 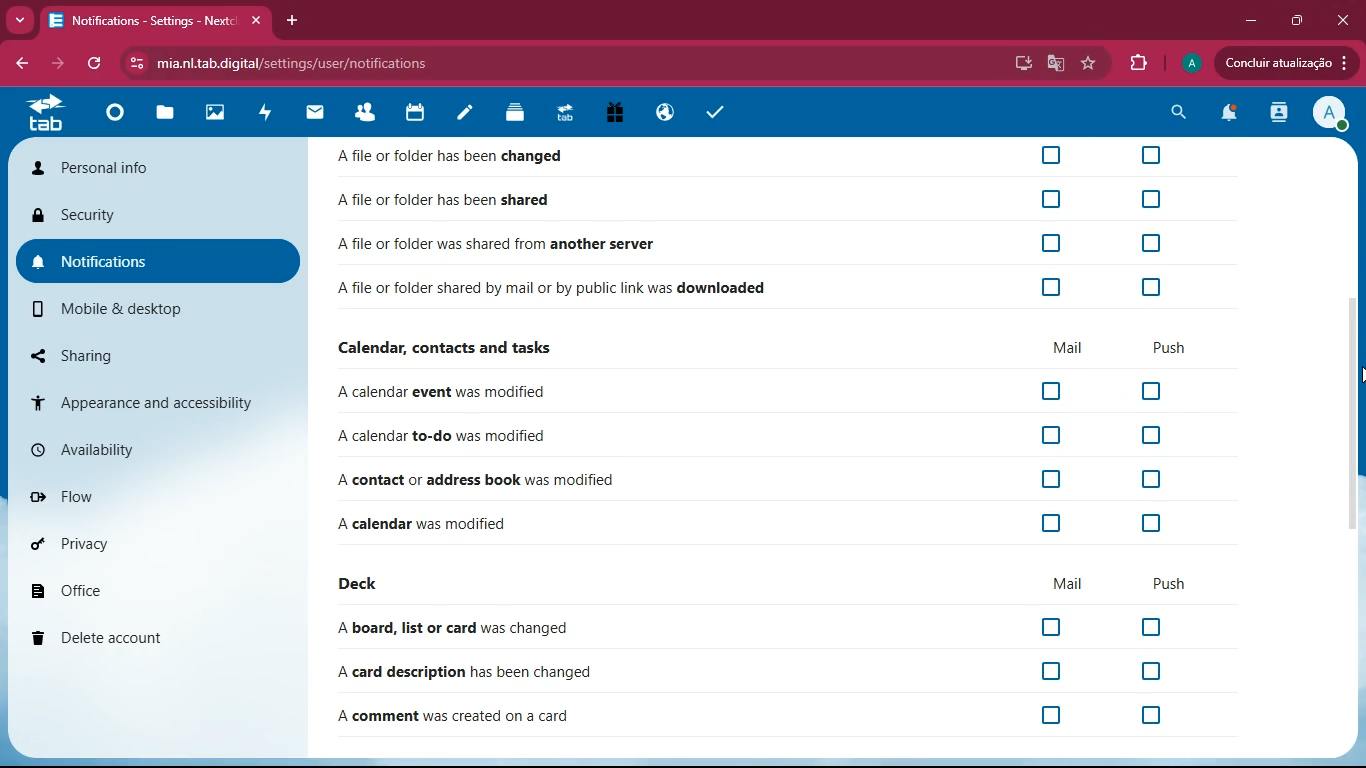 What do you see at coordinates (424, 523) in the screenshot?
I see `A calendar was modified` at bounding box center [424, 523].